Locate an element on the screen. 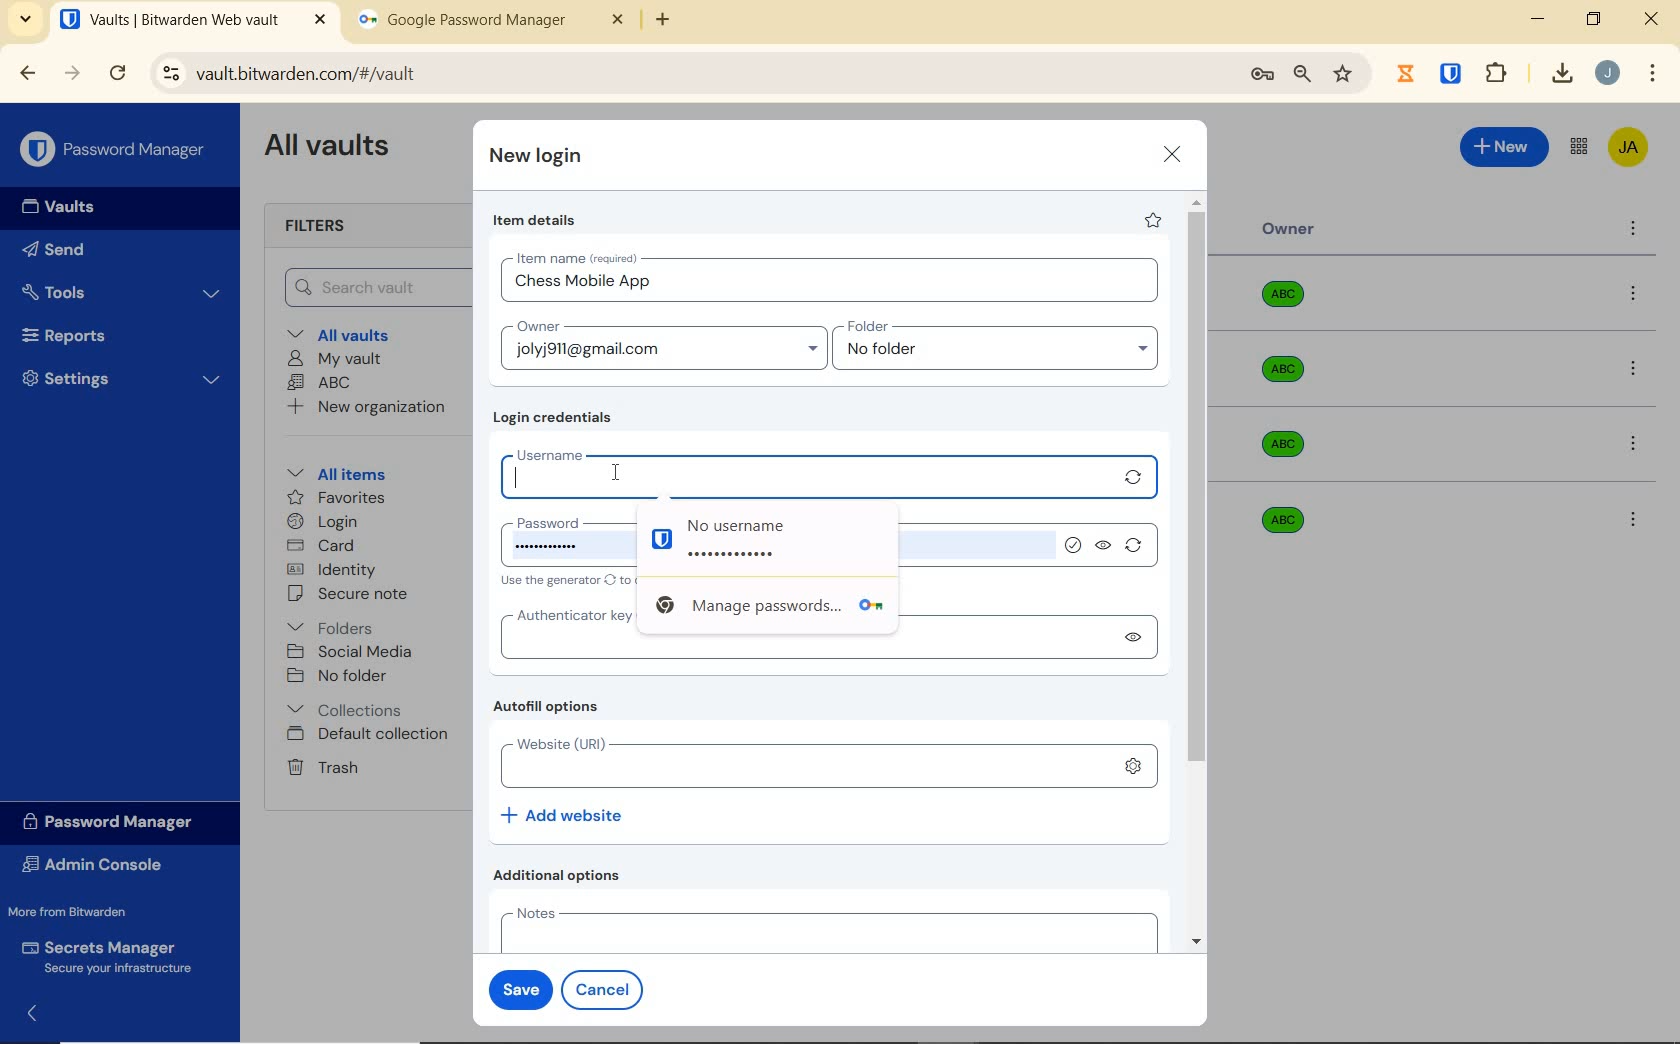 This screenshot has height=1044, width=1680. All items is located at coordinates (333, 471).